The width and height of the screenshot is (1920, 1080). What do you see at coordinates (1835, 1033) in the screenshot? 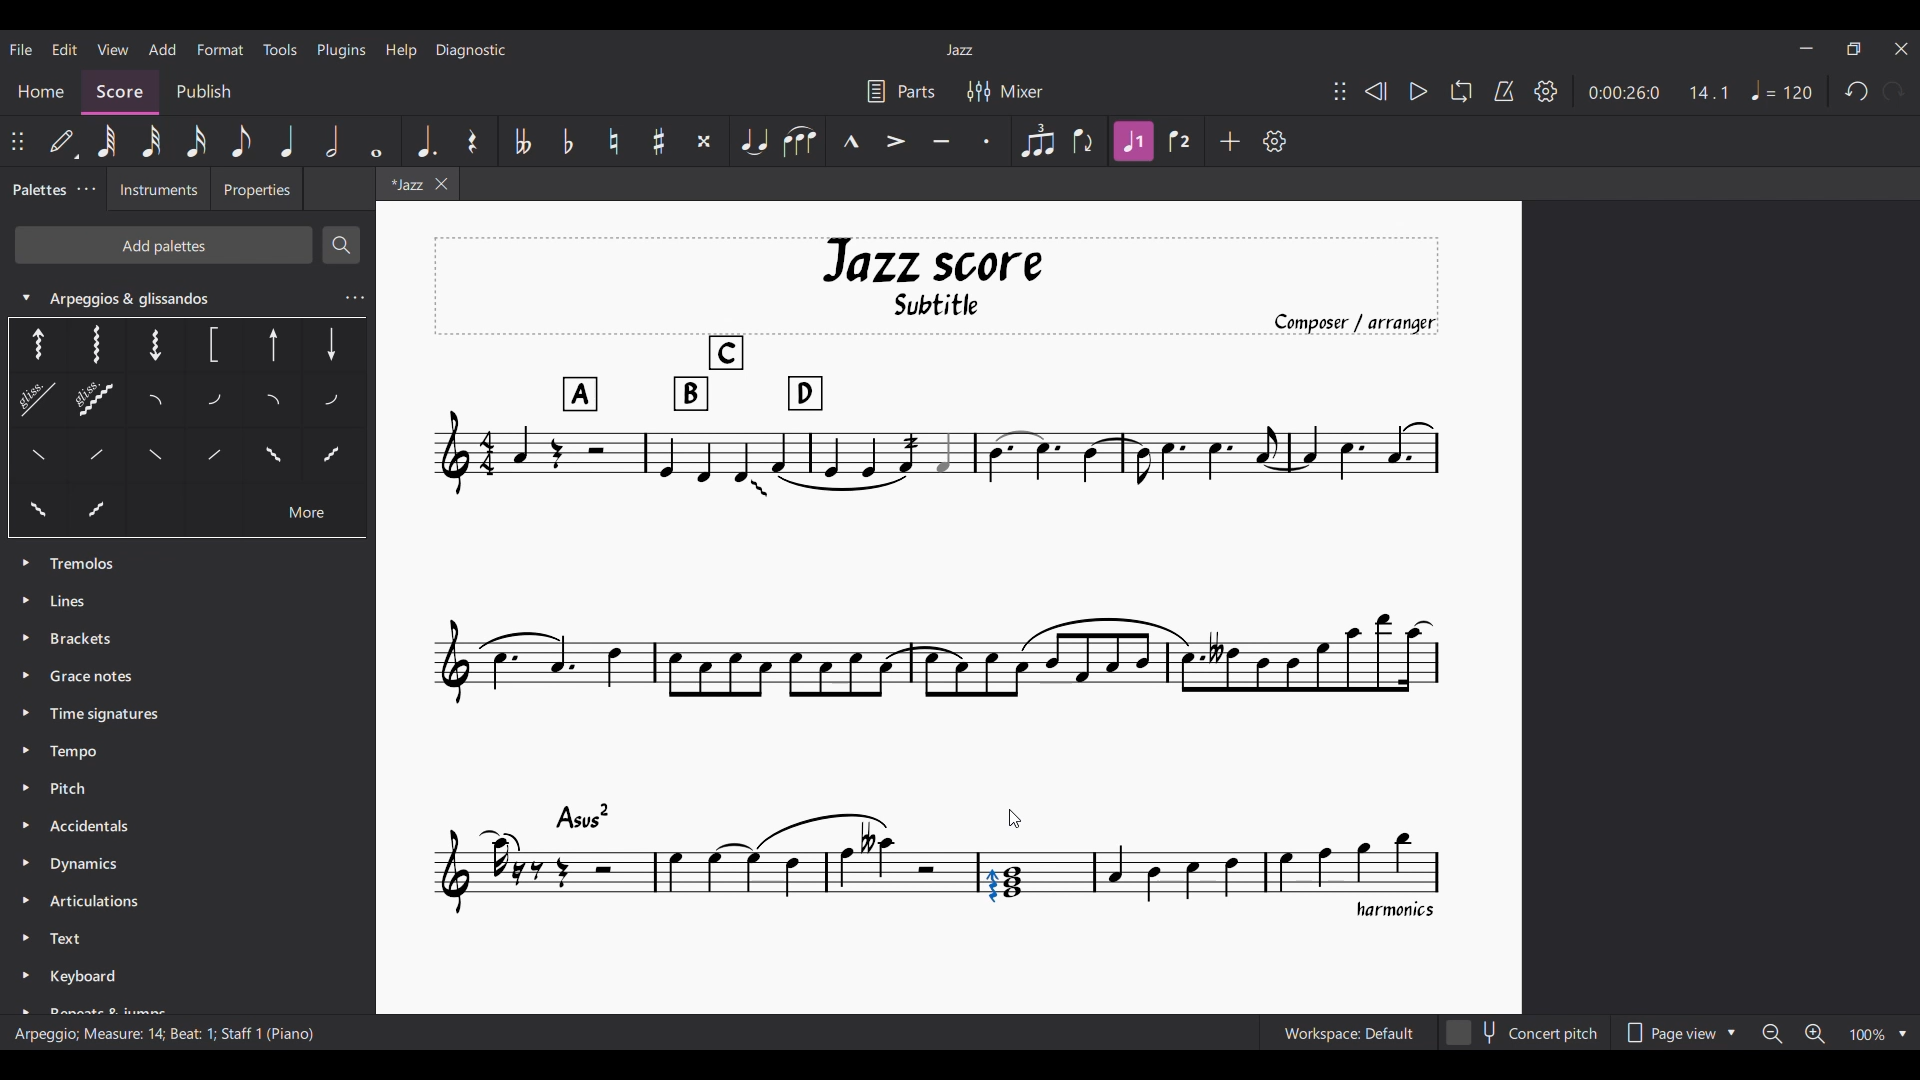
I see `Zoom options` at bounding box center [1835, 1033].